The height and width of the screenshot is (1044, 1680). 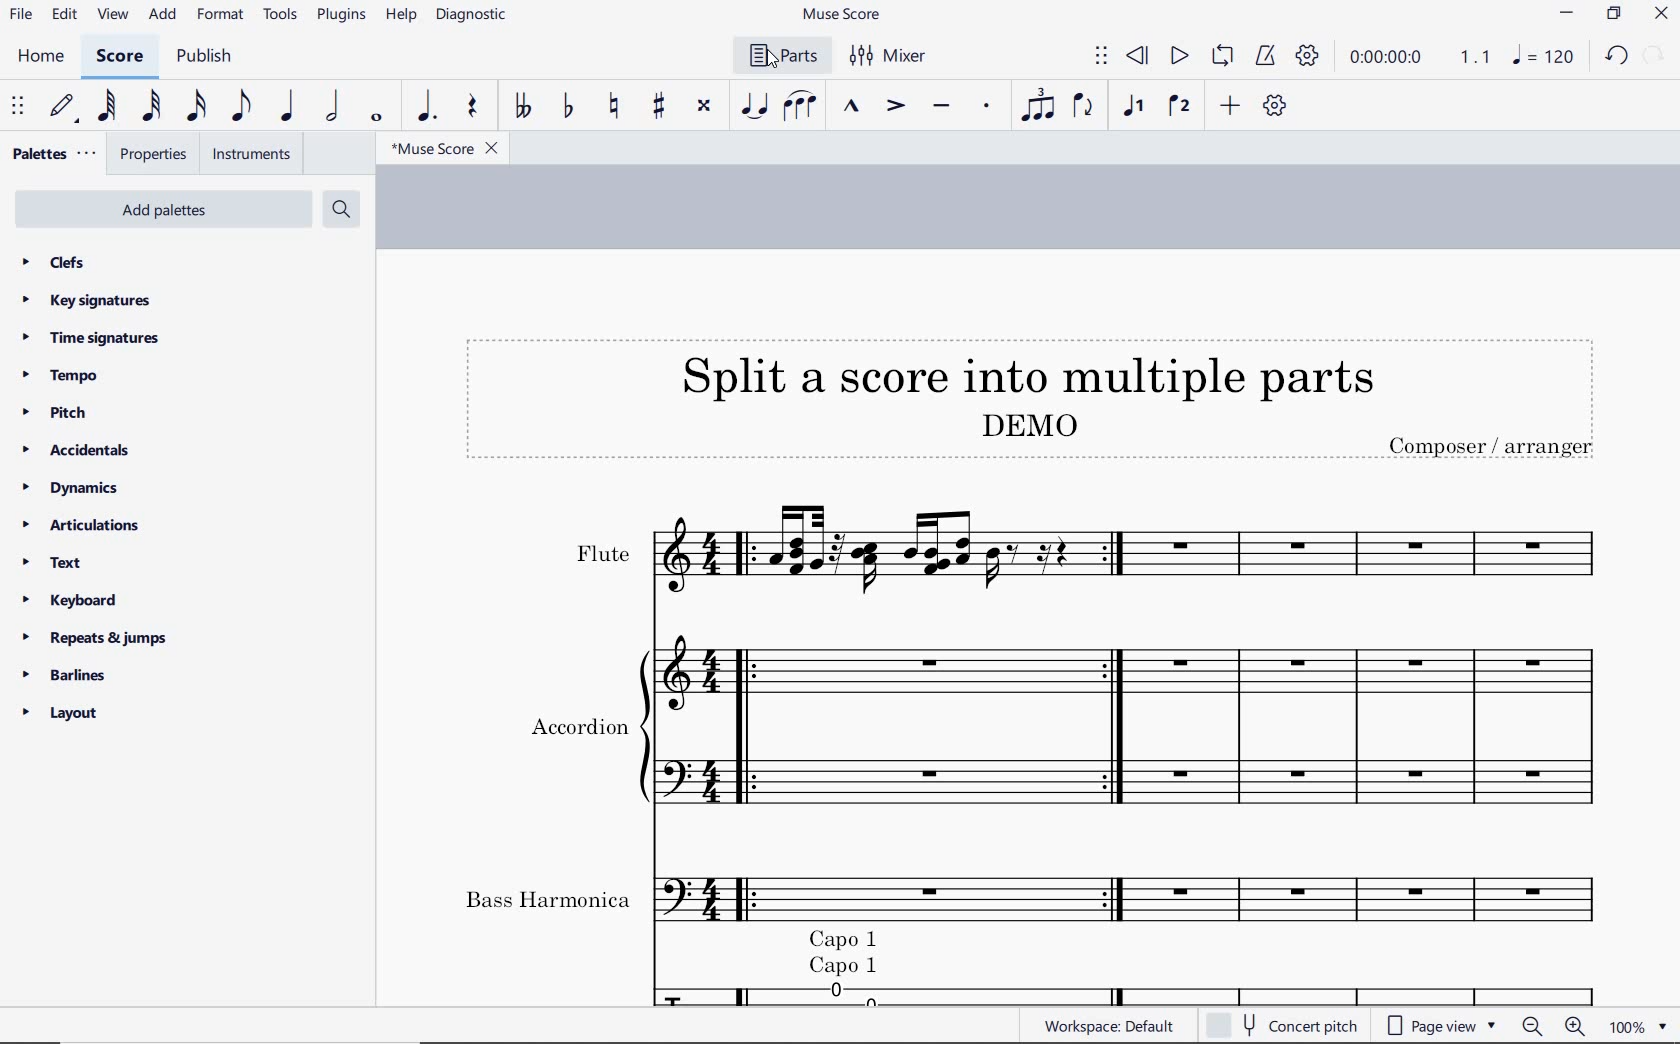 What do you see at coordinates (1641, 1028) in the screenshot?
I see `zoom factor` at bounding box center [1641, 1028].